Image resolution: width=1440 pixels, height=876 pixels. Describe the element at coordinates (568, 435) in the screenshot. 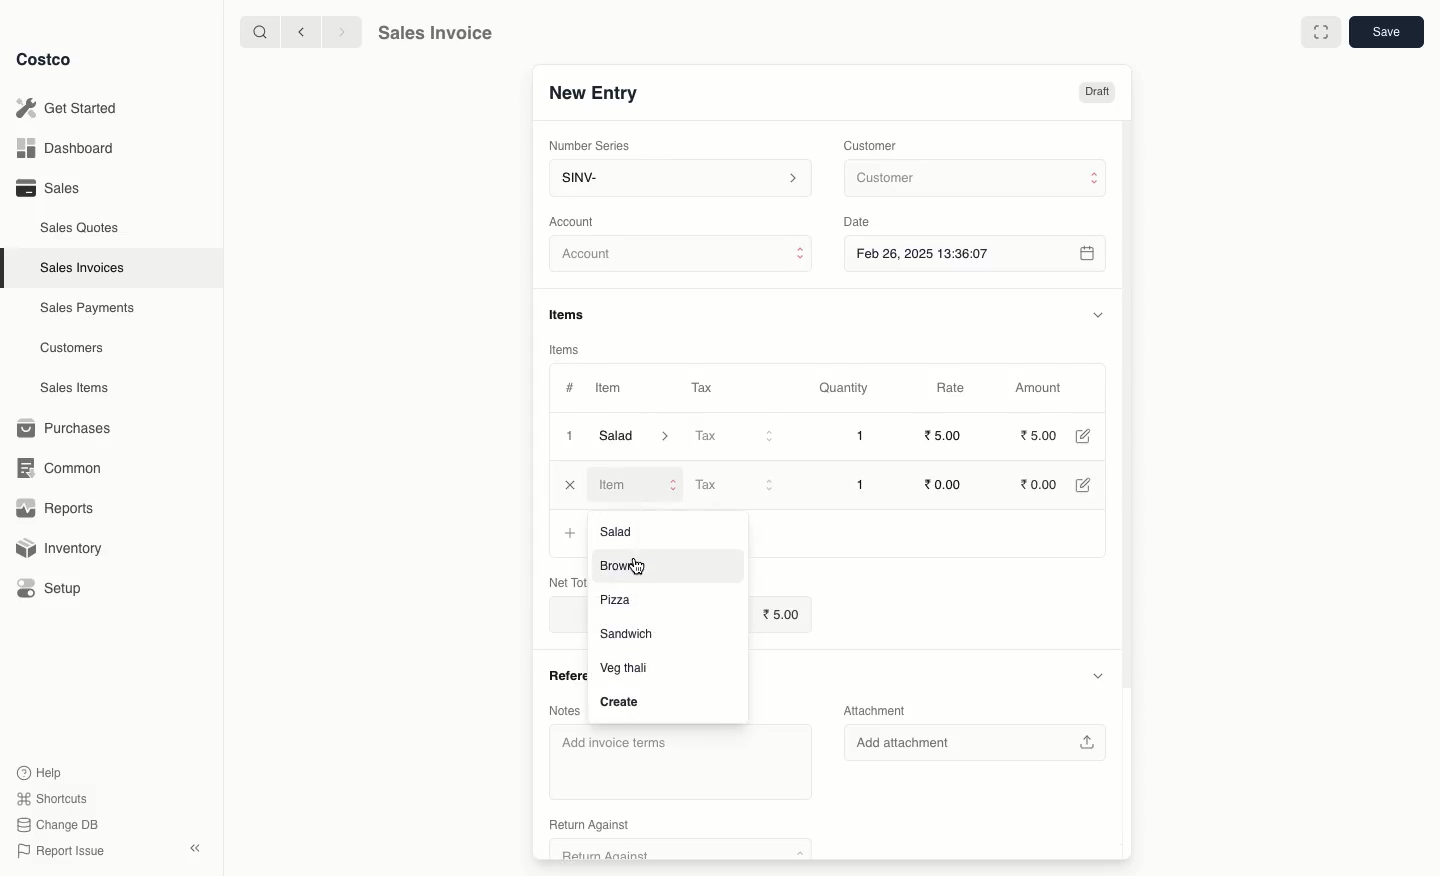

I see `1` at that location.